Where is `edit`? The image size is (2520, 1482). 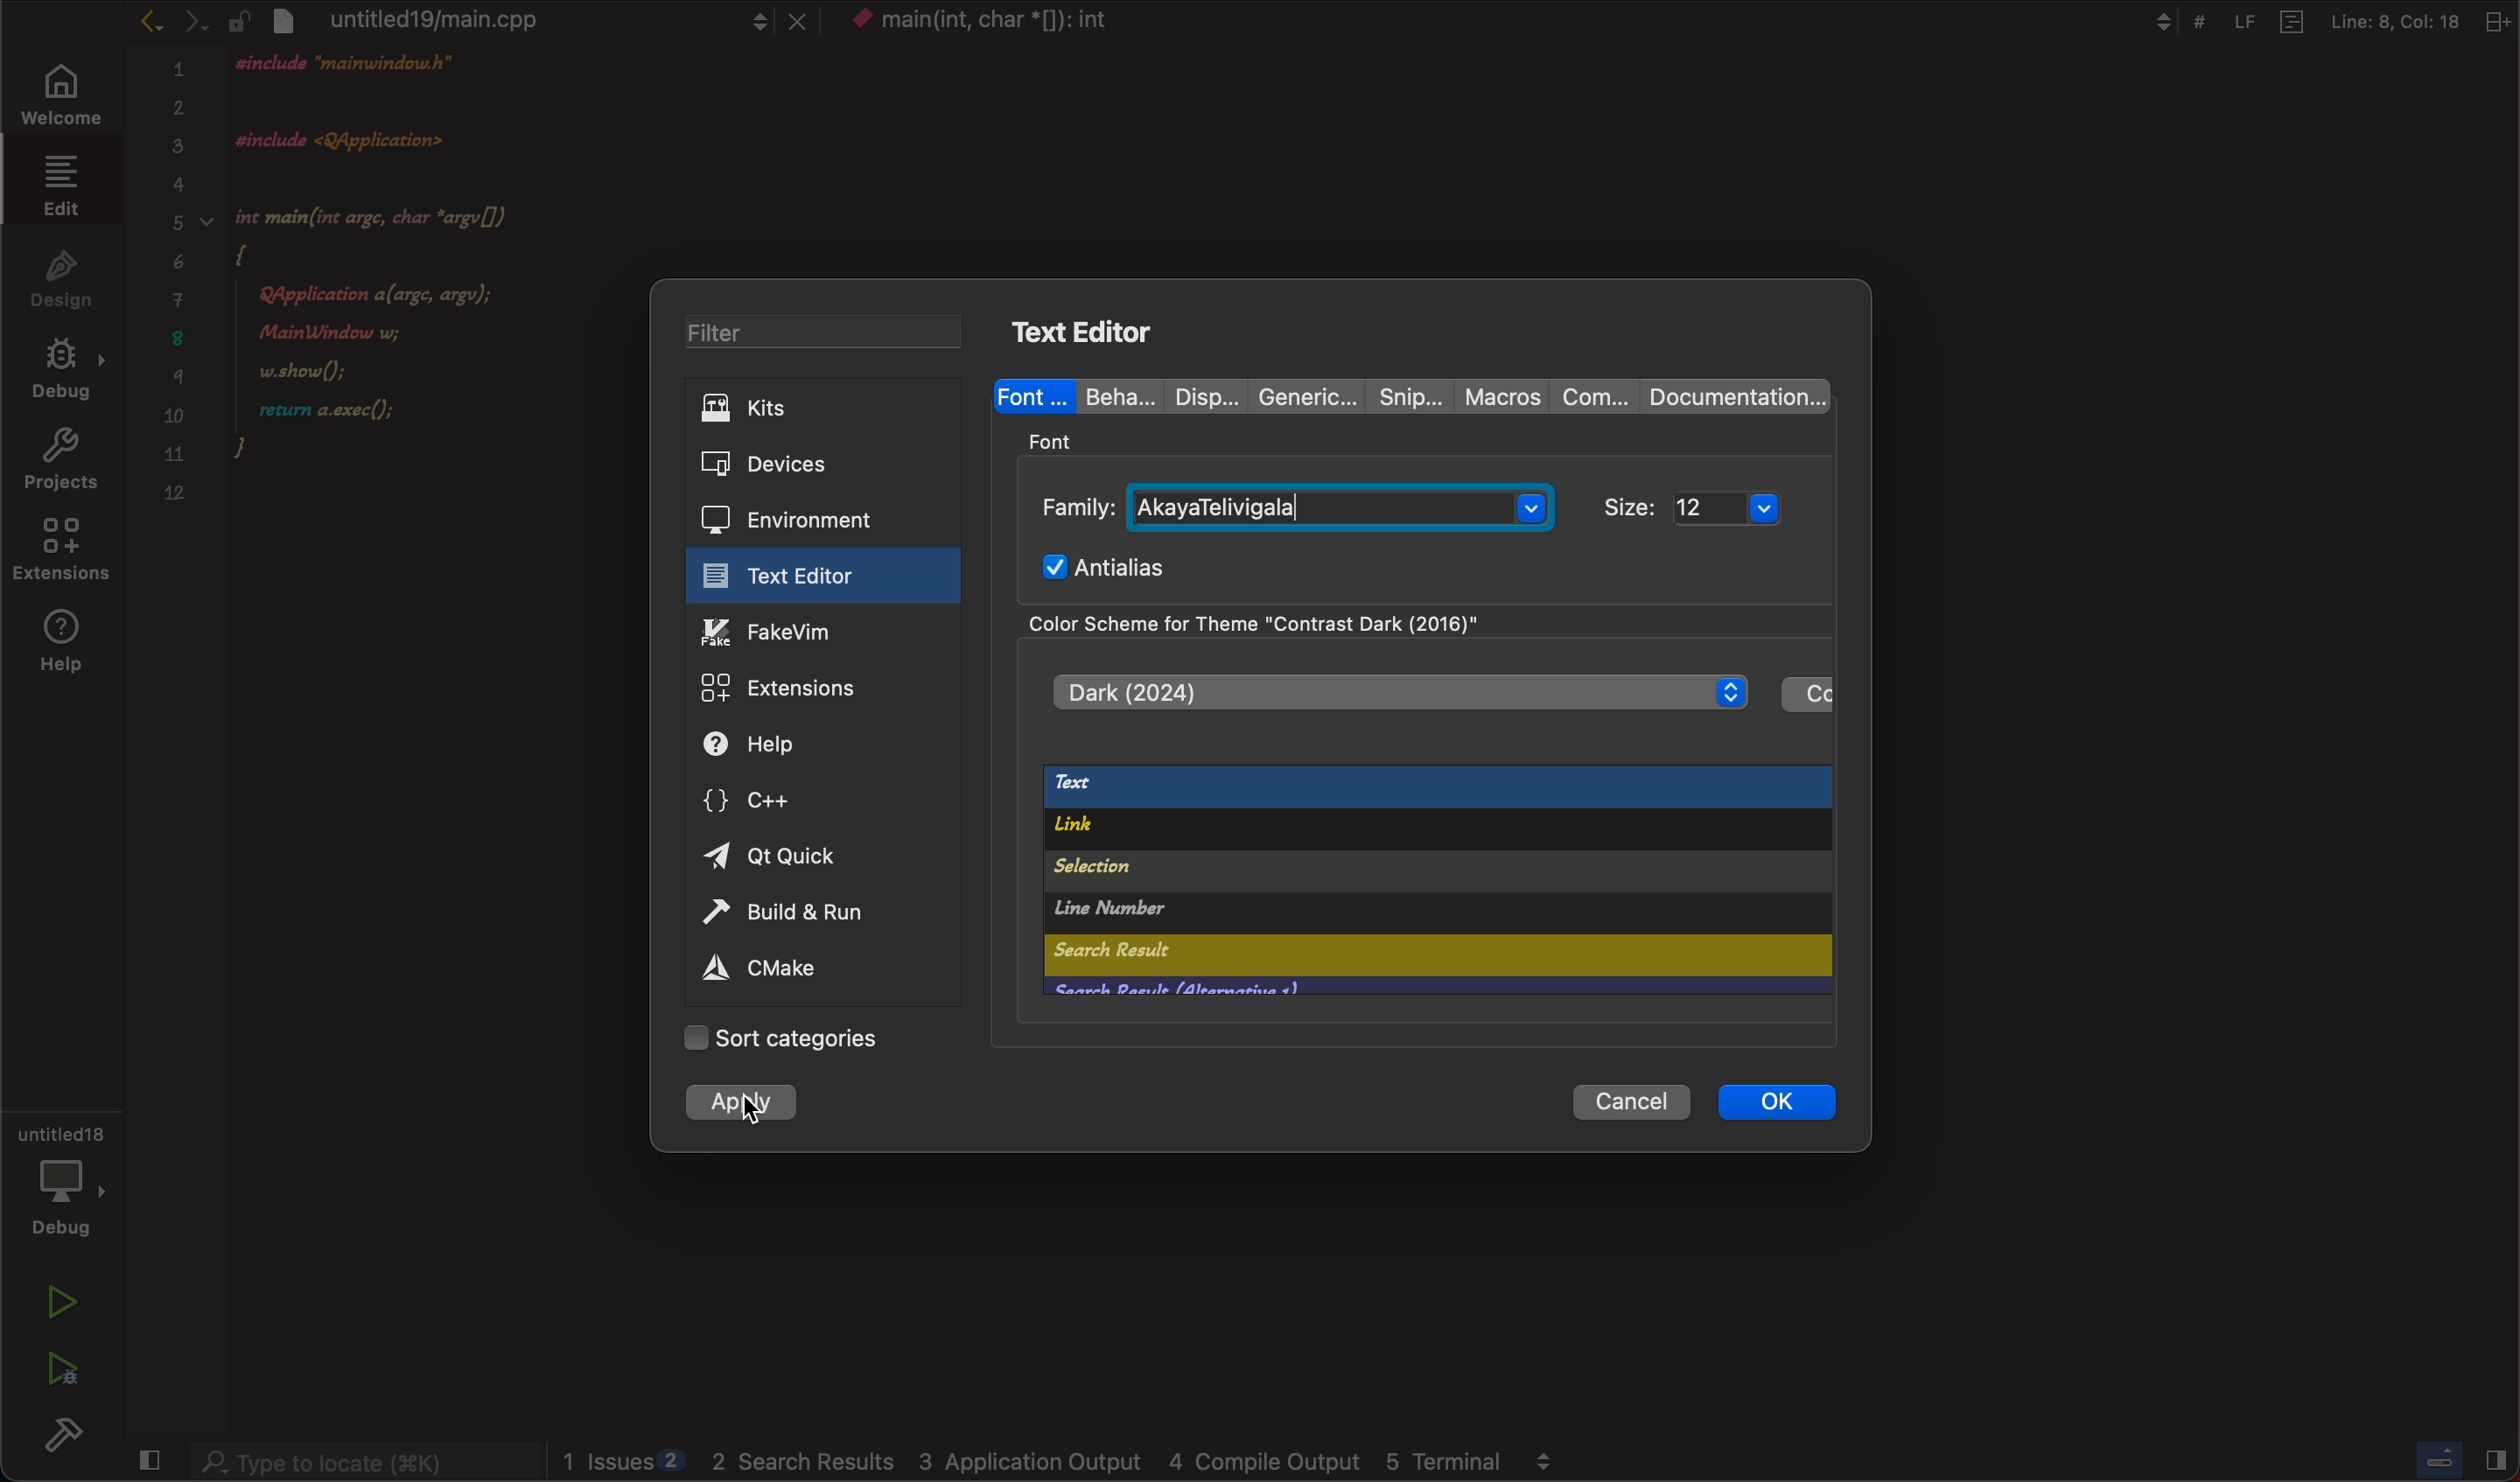 edit is located at coordinates (60, 189).